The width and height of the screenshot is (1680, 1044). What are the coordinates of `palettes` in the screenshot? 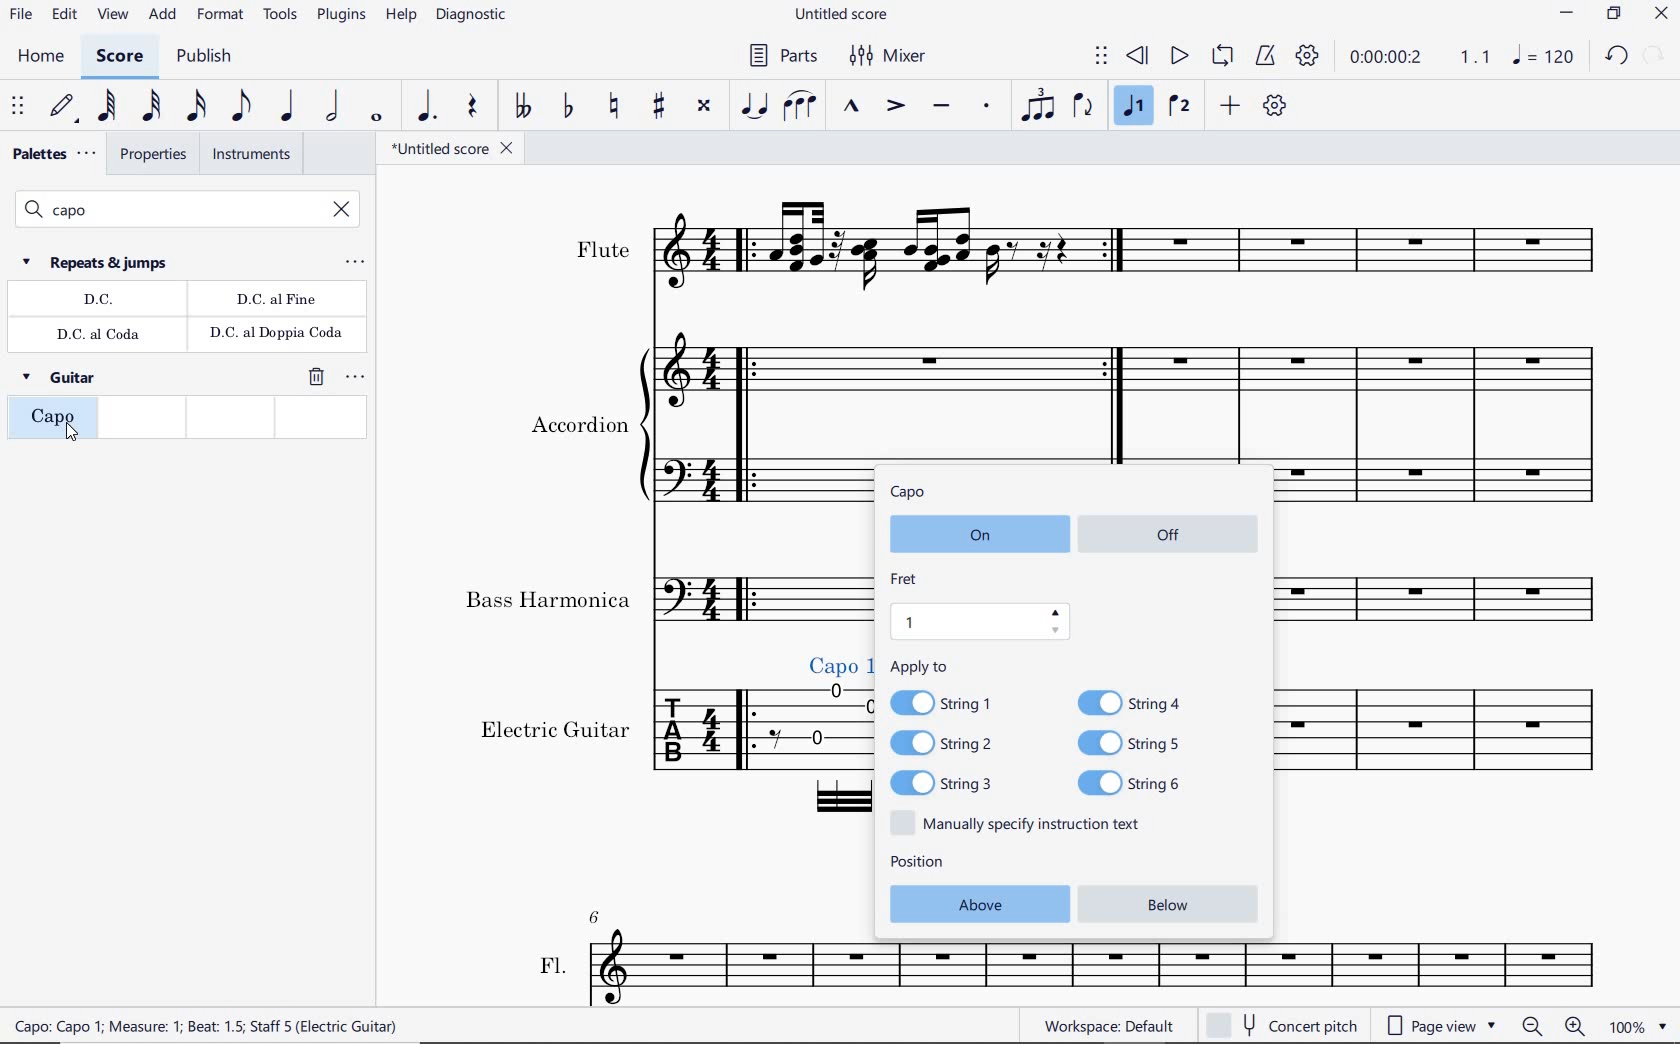 It's located at (52, 154).